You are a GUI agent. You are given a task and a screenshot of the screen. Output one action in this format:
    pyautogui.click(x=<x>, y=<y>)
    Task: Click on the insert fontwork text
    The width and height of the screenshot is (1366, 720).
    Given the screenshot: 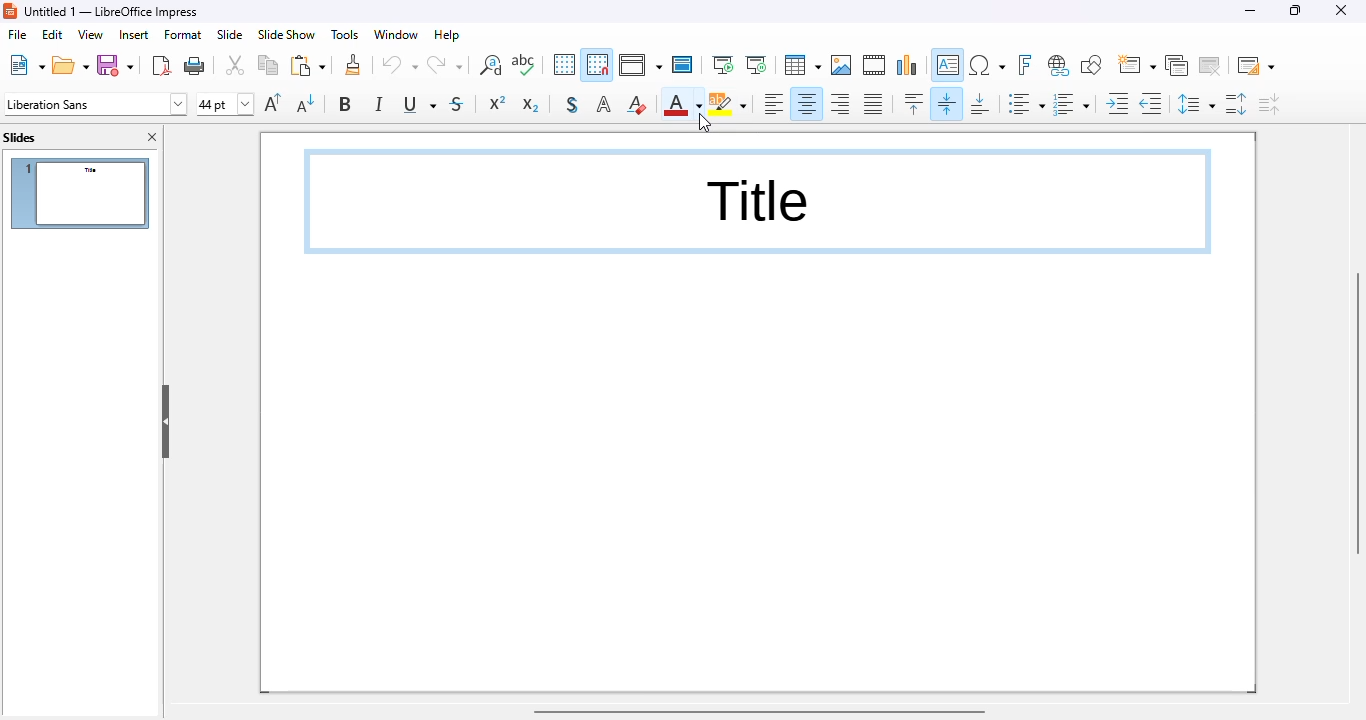 What is the action you would take?
    pyautogui.click(x=1025, y=65)
    